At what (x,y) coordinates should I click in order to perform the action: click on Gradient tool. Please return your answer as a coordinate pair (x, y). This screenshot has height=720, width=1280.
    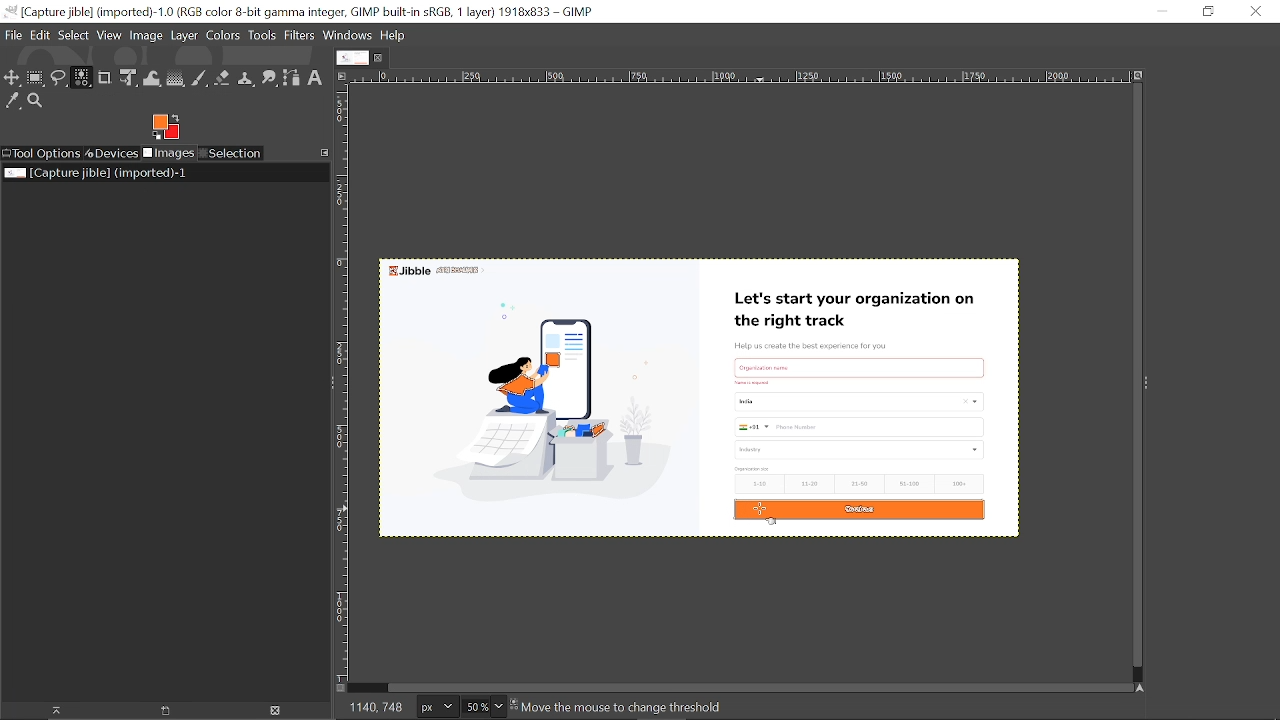
    Looking at the image, I should click on (176, 79).